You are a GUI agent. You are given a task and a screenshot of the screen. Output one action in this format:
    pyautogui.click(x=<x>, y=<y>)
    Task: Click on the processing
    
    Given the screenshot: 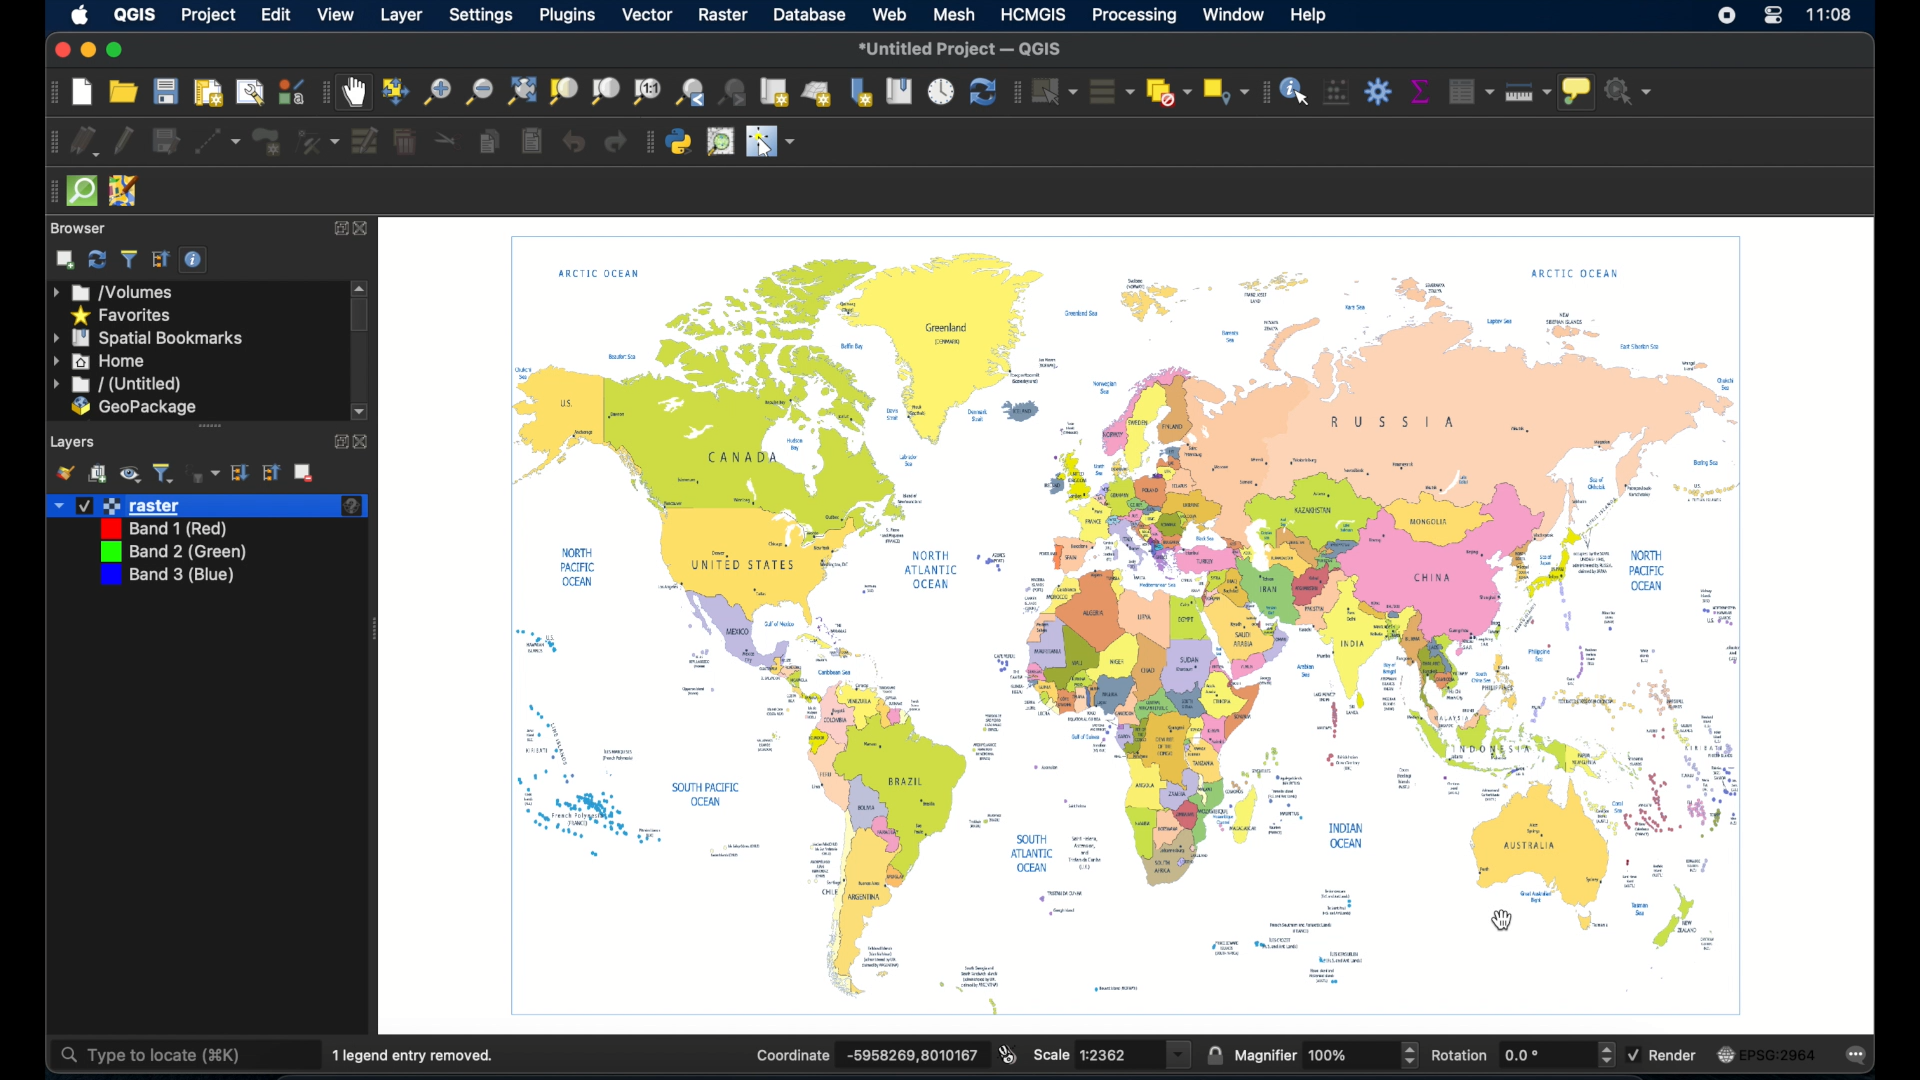 What is the action you would take?
    pyautogui.click(x=1132, y=15)
    